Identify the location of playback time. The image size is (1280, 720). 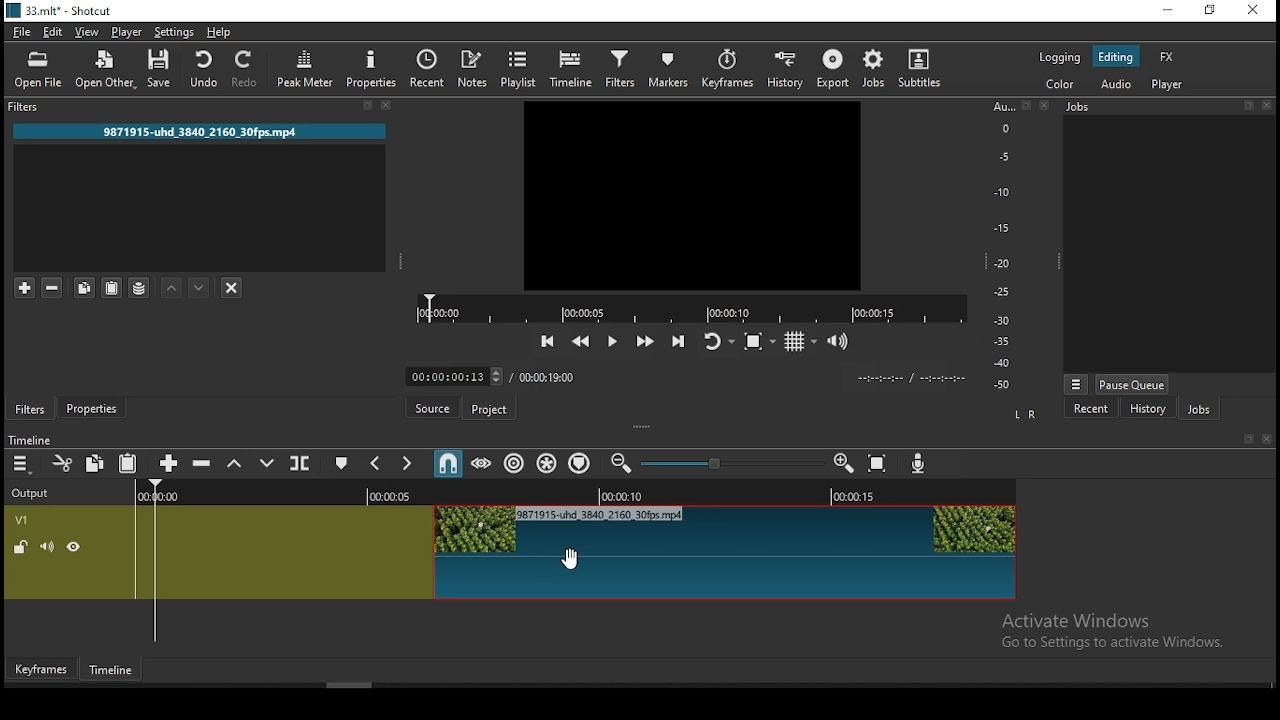
(686, 307).